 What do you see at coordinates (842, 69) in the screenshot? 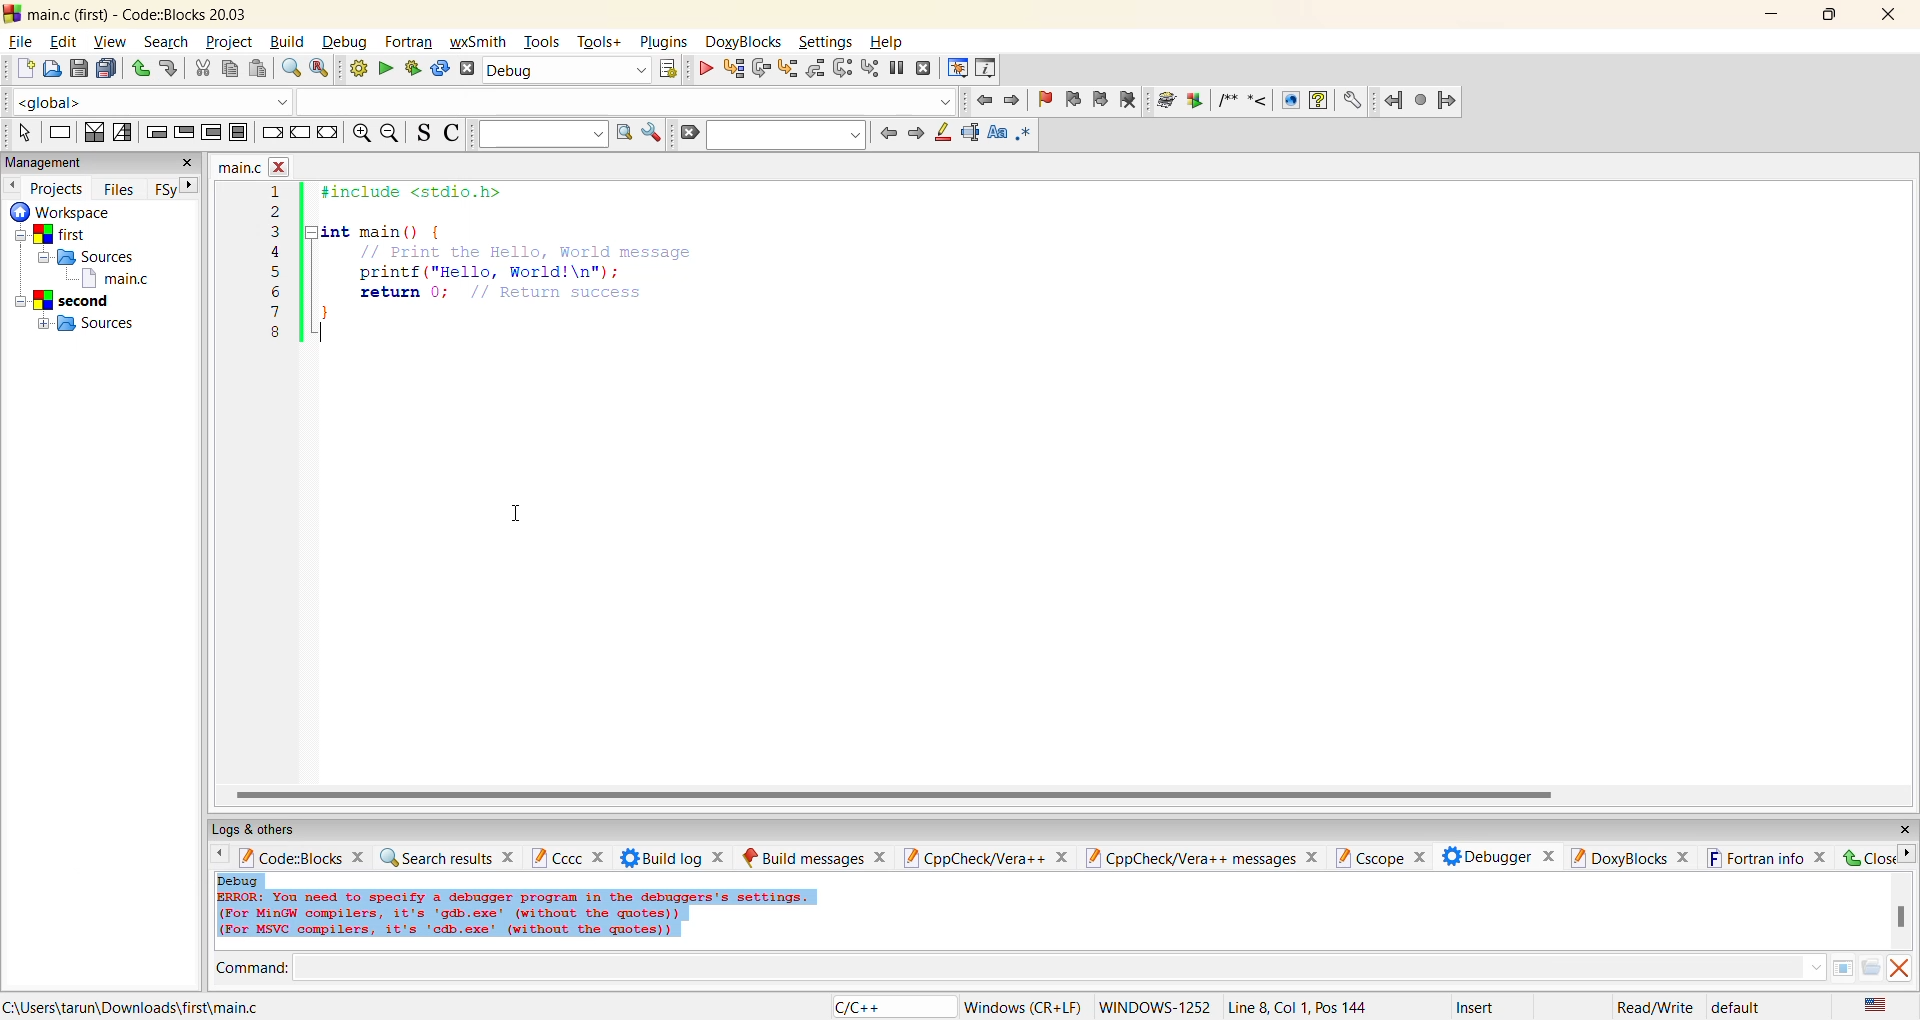
I see `next instruction` at bounding box center [842, 69].